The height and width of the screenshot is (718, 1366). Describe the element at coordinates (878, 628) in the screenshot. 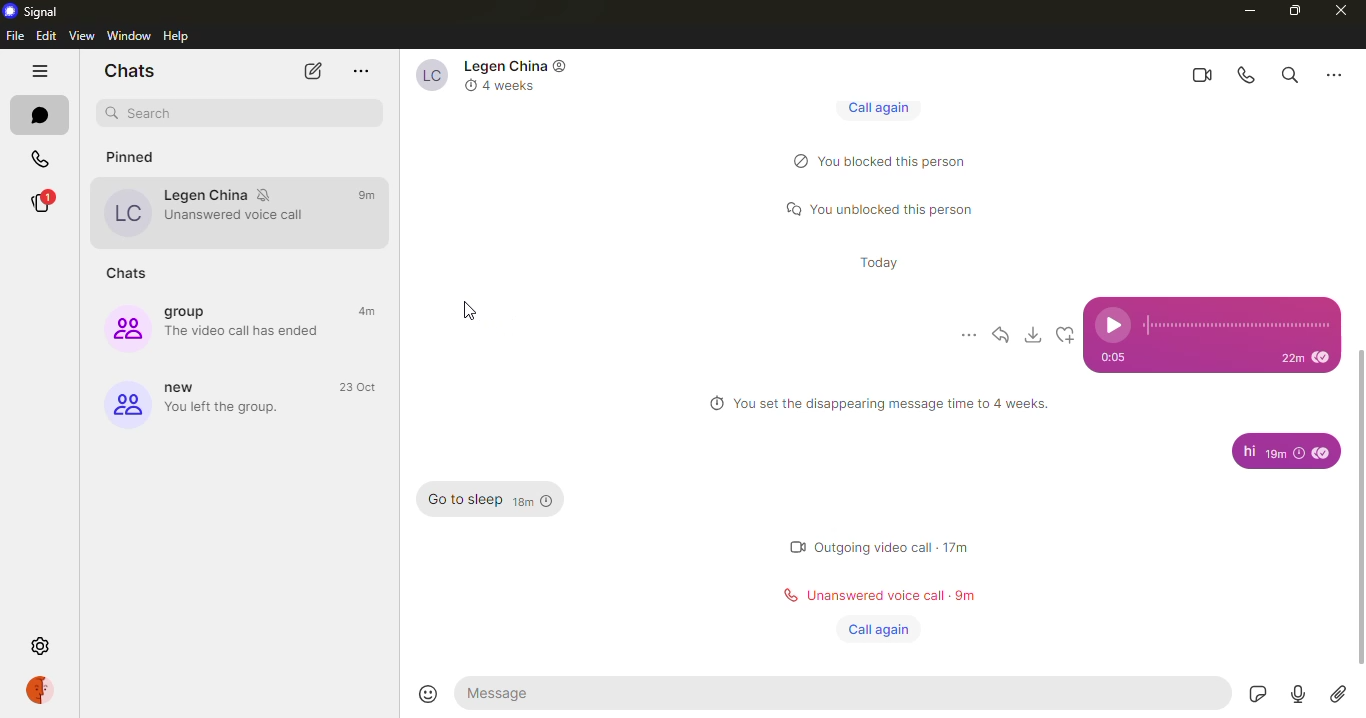

I see `call again` at that location.